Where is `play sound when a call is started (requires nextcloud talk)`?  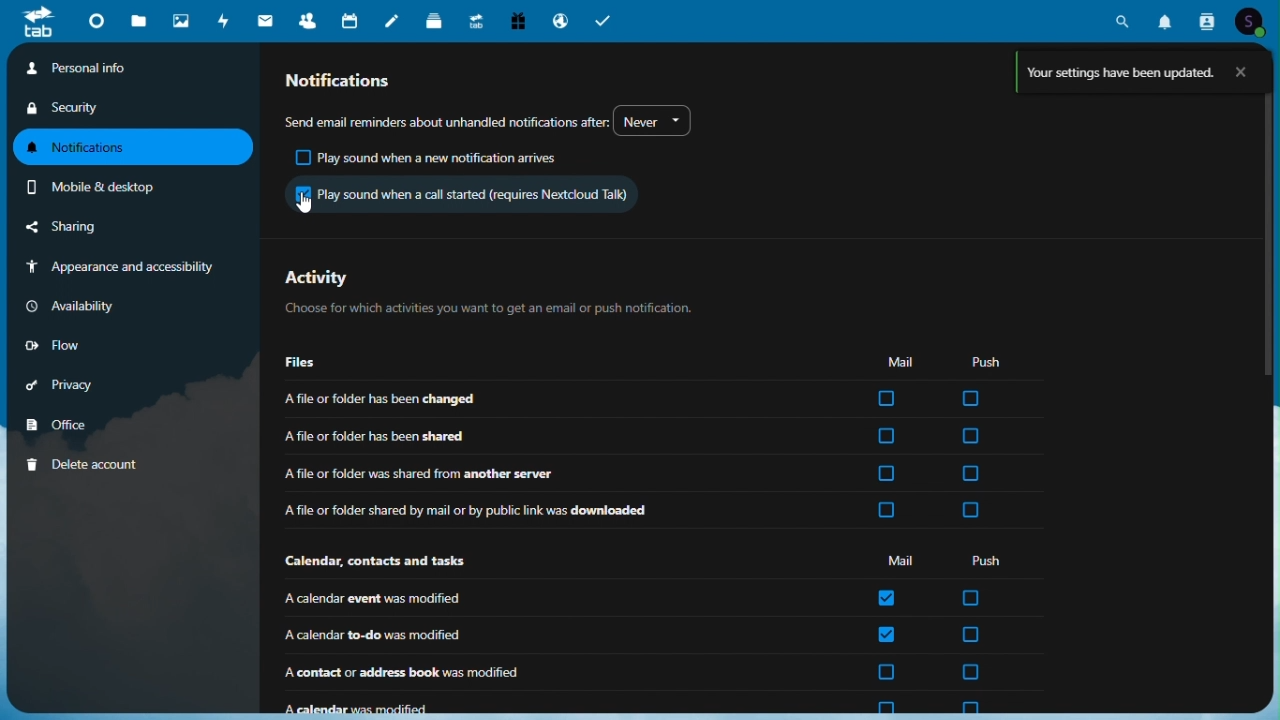 play sound when a call is started (requires nextcloud talk) is located at coordinates (461, 193).